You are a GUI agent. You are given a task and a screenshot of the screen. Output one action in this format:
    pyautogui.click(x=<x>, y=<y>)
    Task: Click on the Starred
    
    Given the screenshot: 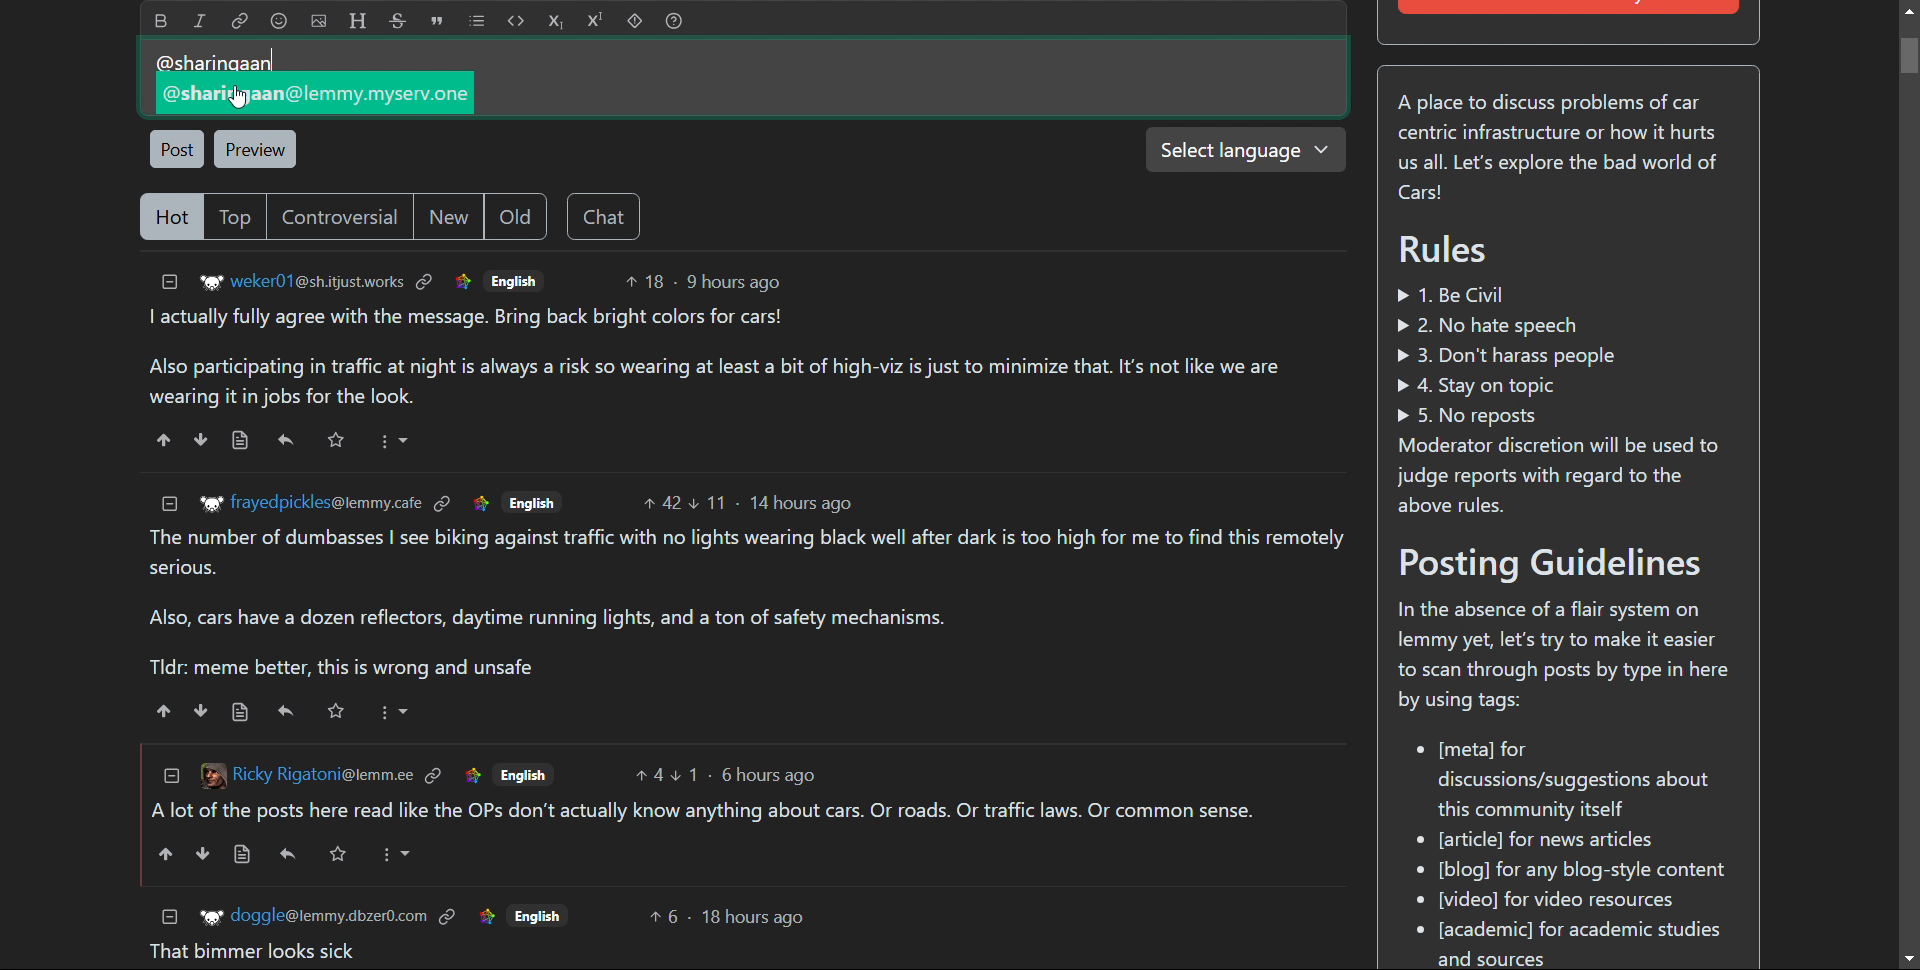 What is the action you would take?
    pyautogui.click(x=335, y=710)
    